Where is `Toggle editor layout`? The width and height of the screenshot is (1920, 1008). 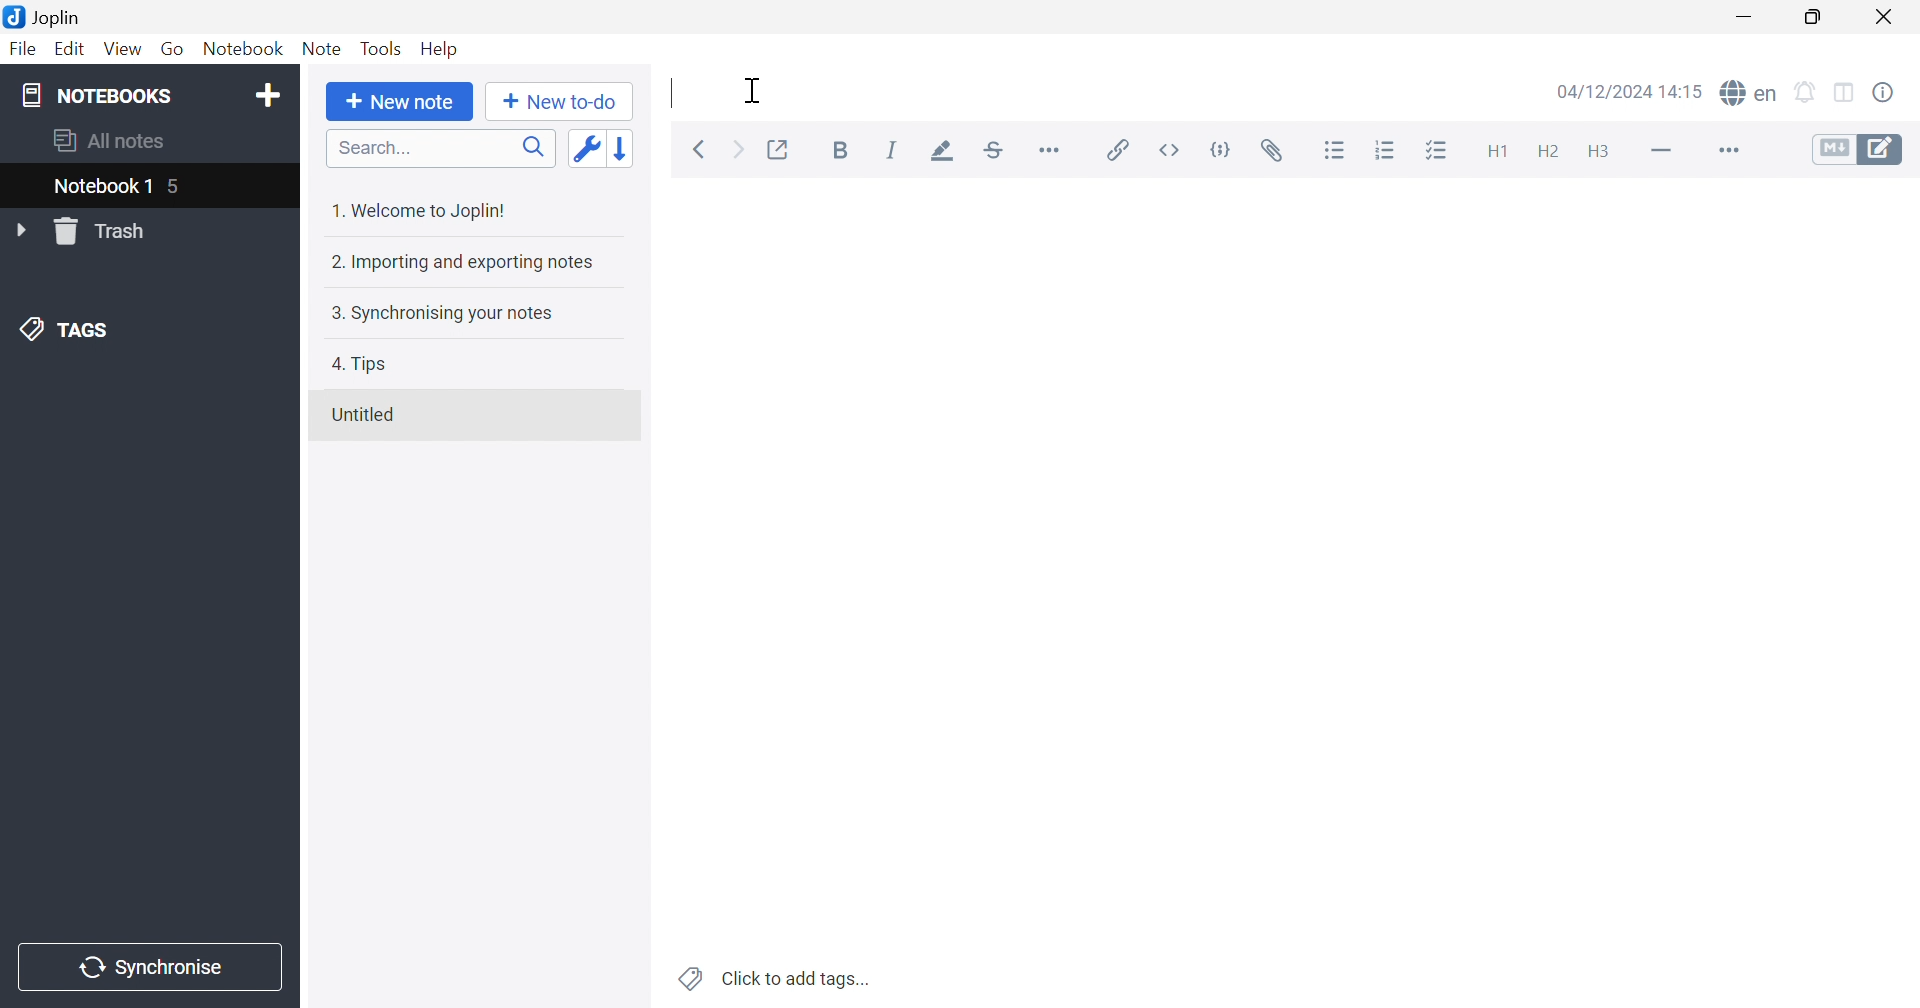 Toggle editor layout is located at coordinates (1847, 94).